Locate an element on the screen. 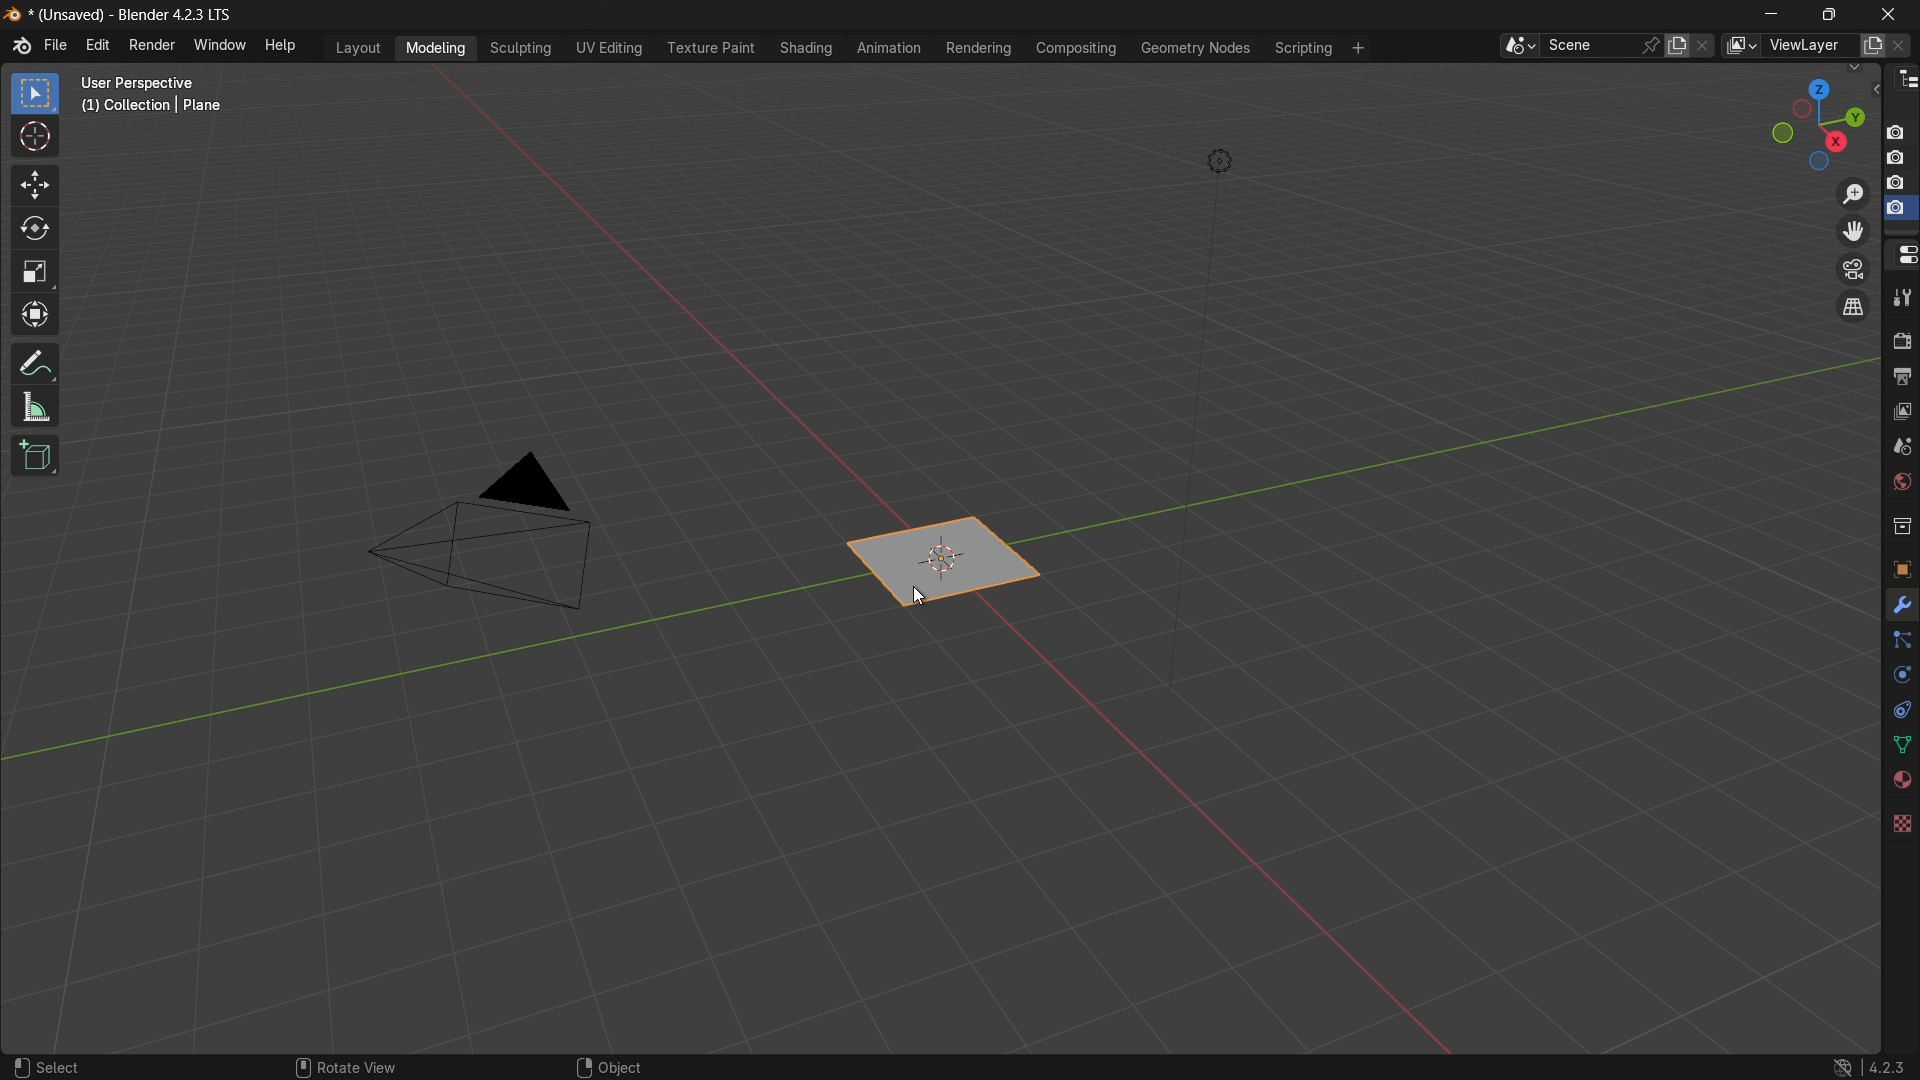 Image resolution: width=1920 pixels, height=1080 pixels. physics is located at coordinates (1900, 677).